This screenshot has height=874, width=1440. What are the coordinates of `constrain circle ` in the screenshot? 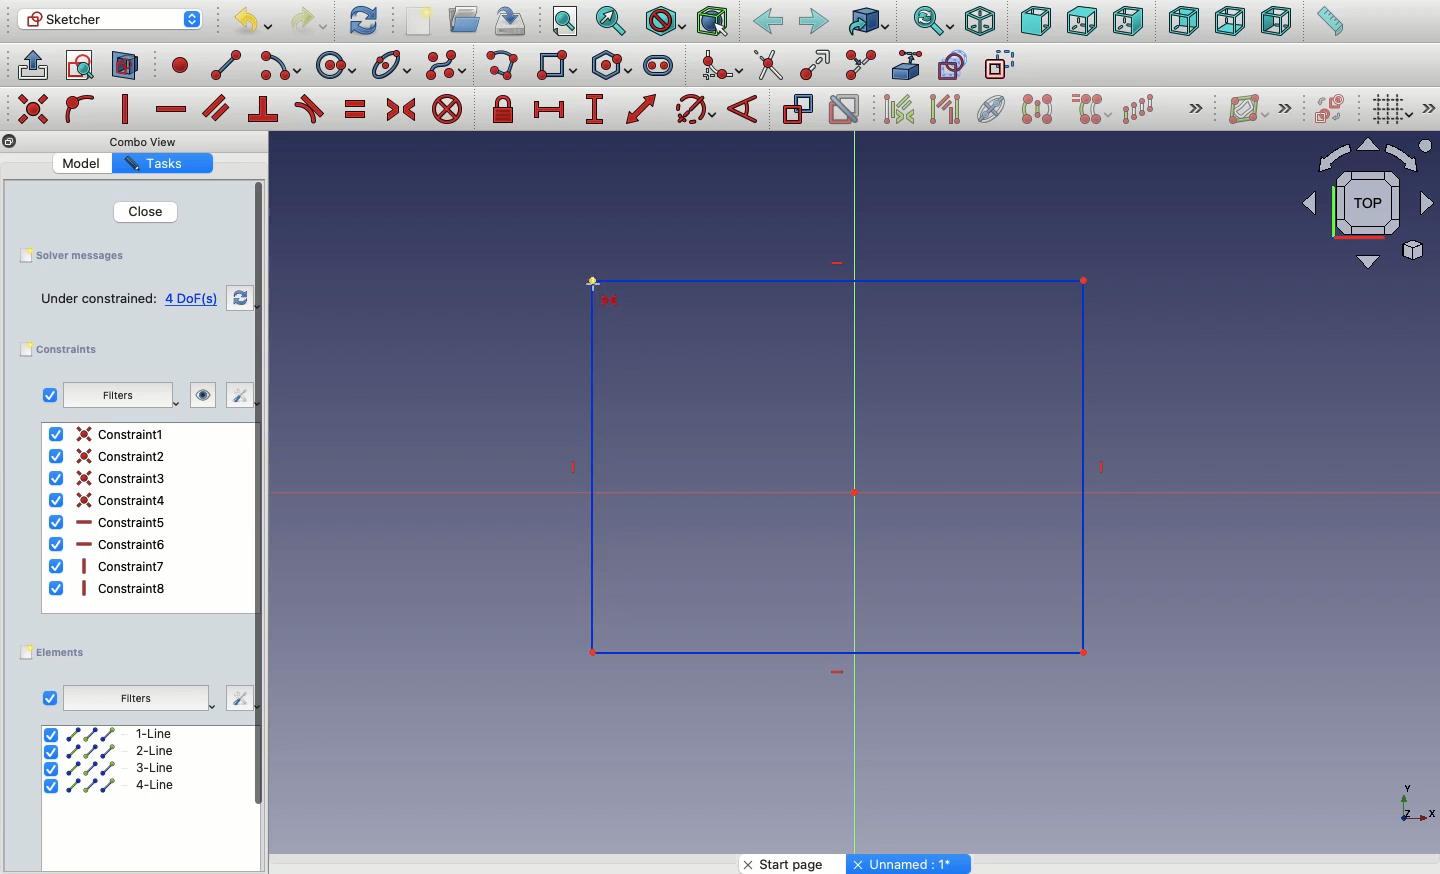 It's located at (696, 108).